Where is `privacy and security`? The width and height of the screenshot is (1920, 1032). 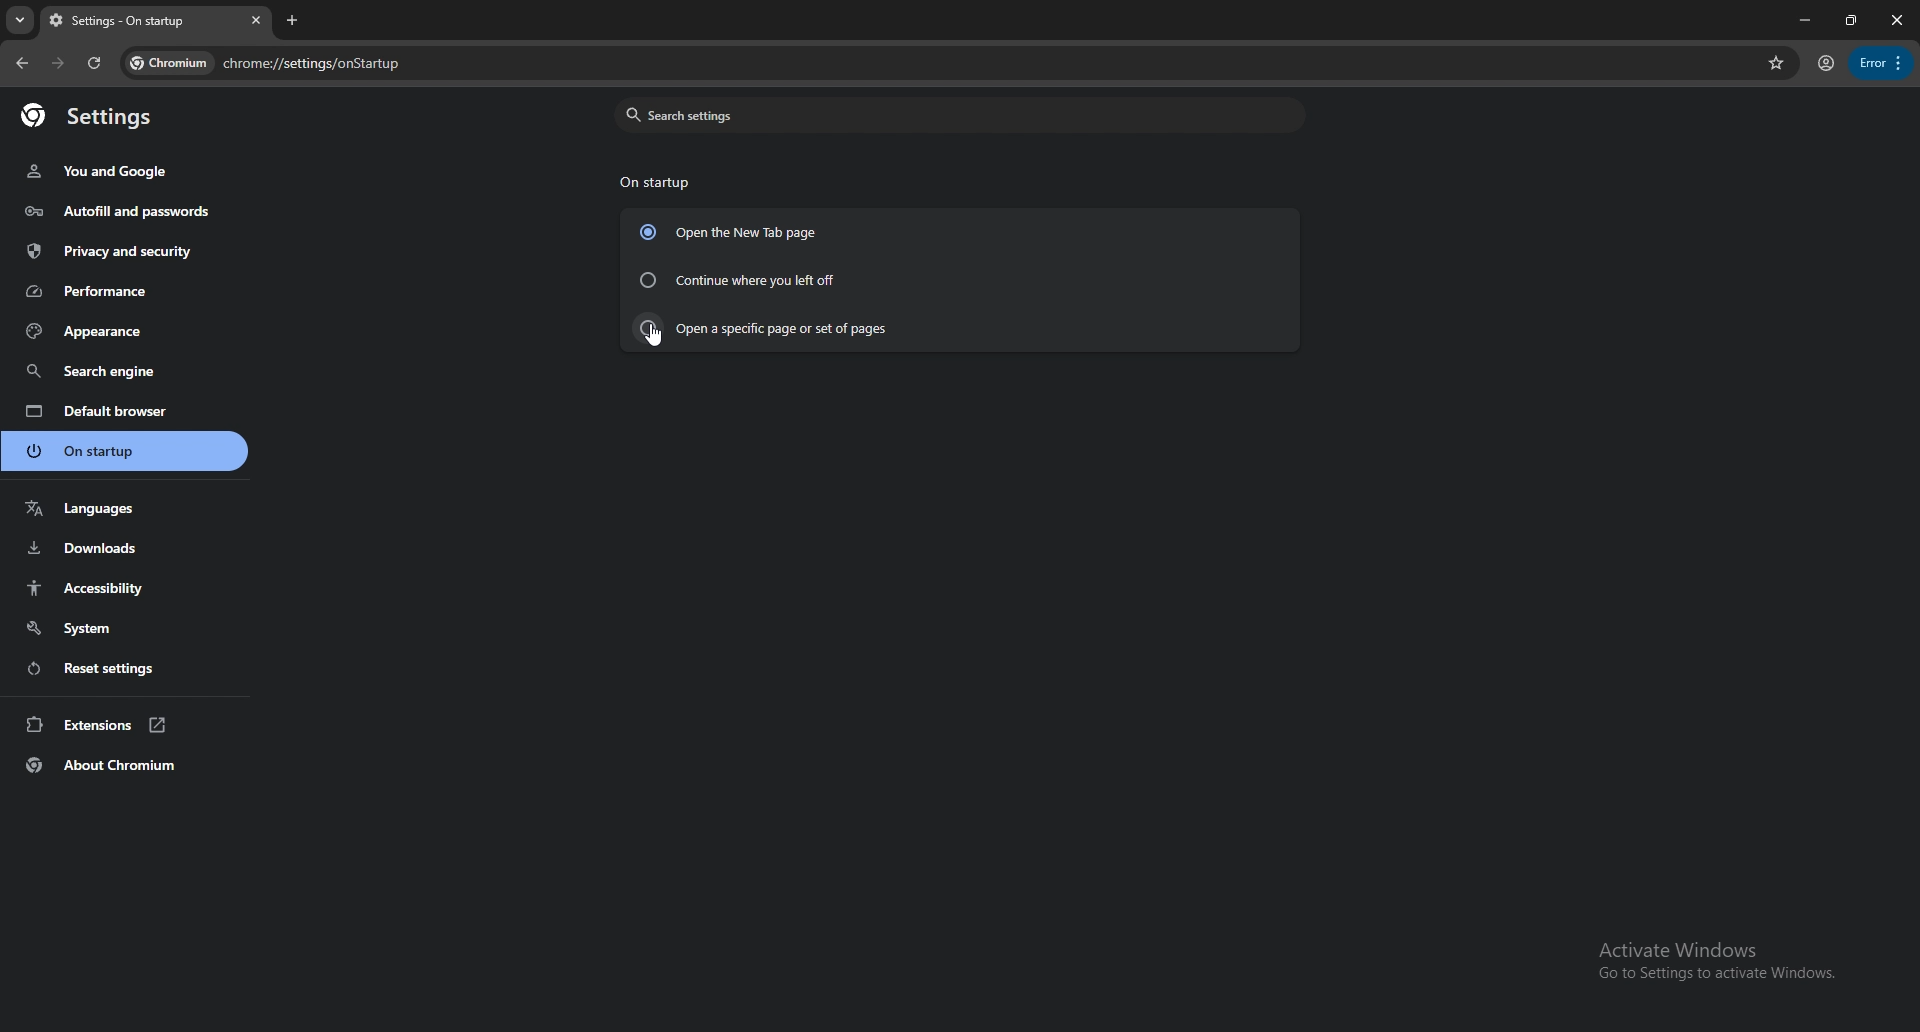 privacy and security is located at coordinates (115, 251).